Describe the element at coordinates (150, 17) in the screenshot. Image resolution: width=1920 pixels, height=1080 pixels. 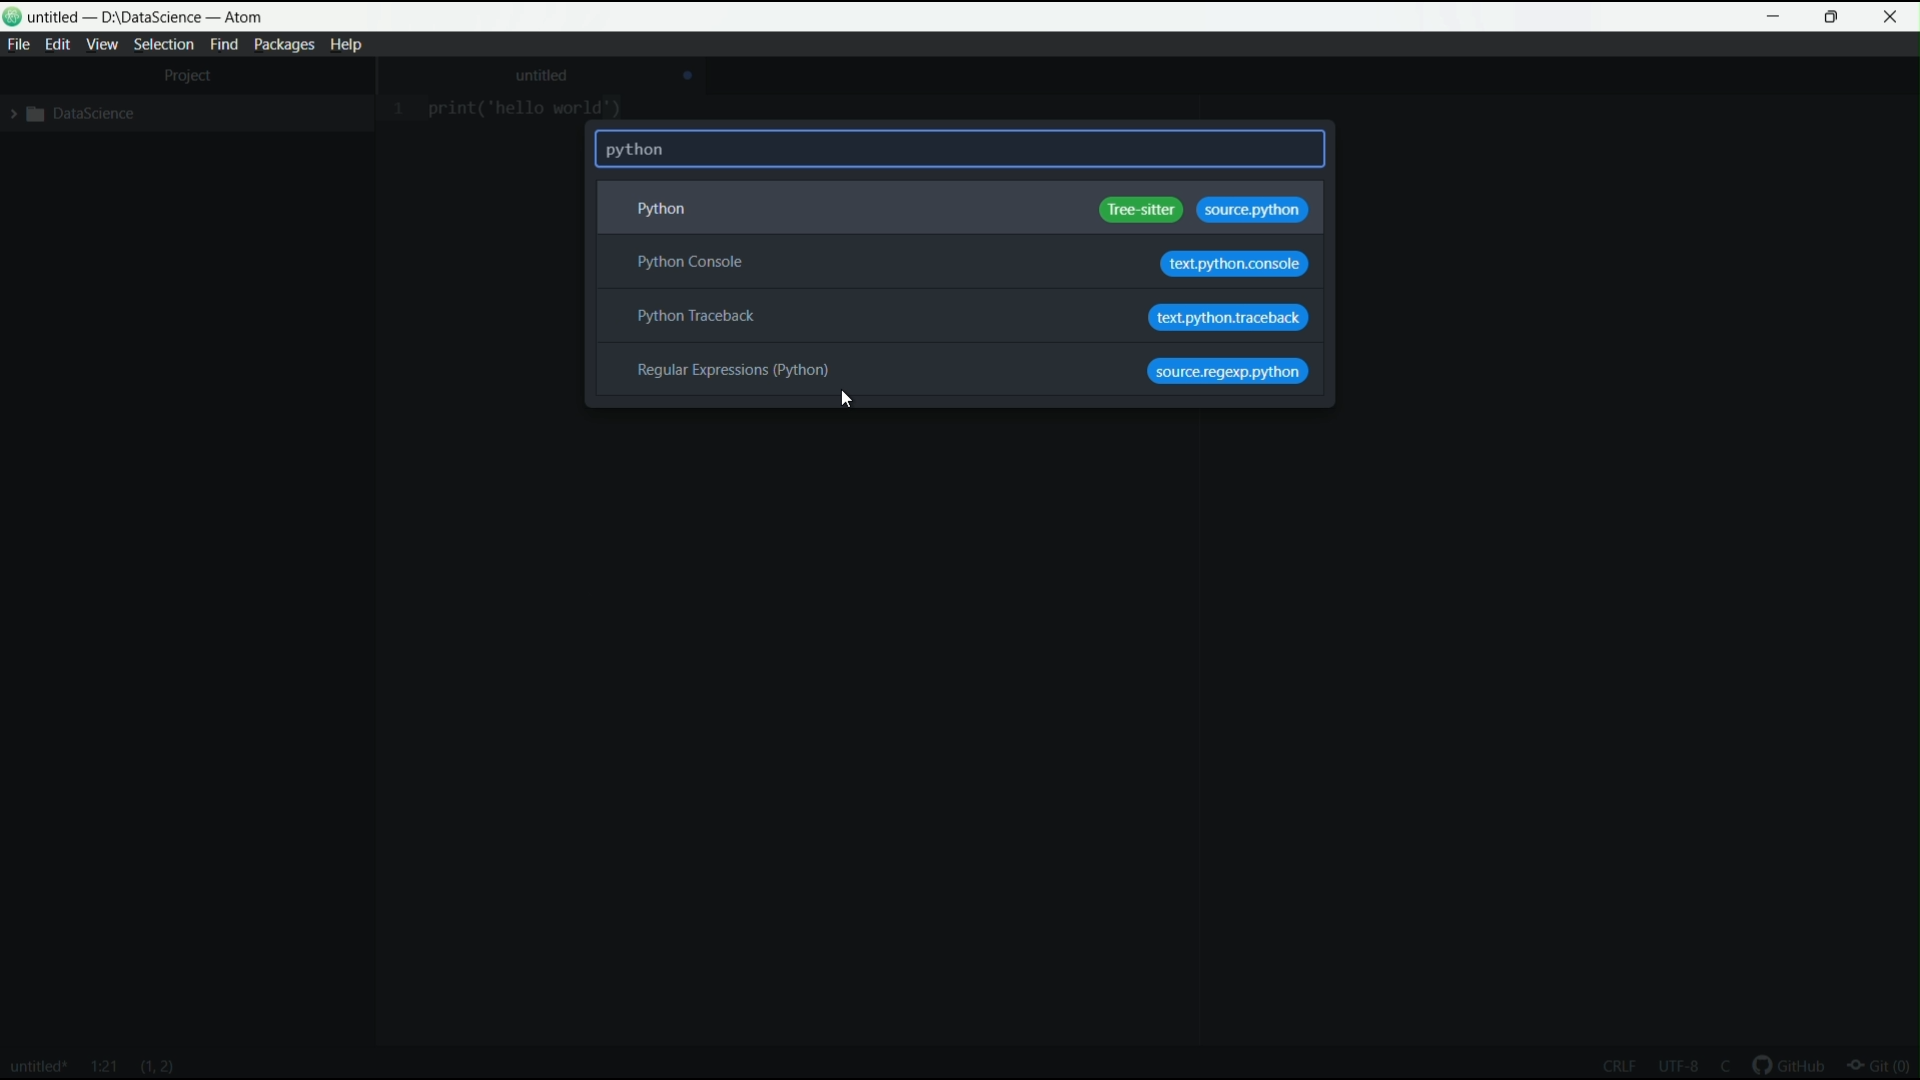
I see `untitled D:\Datascience -atom` at that location.